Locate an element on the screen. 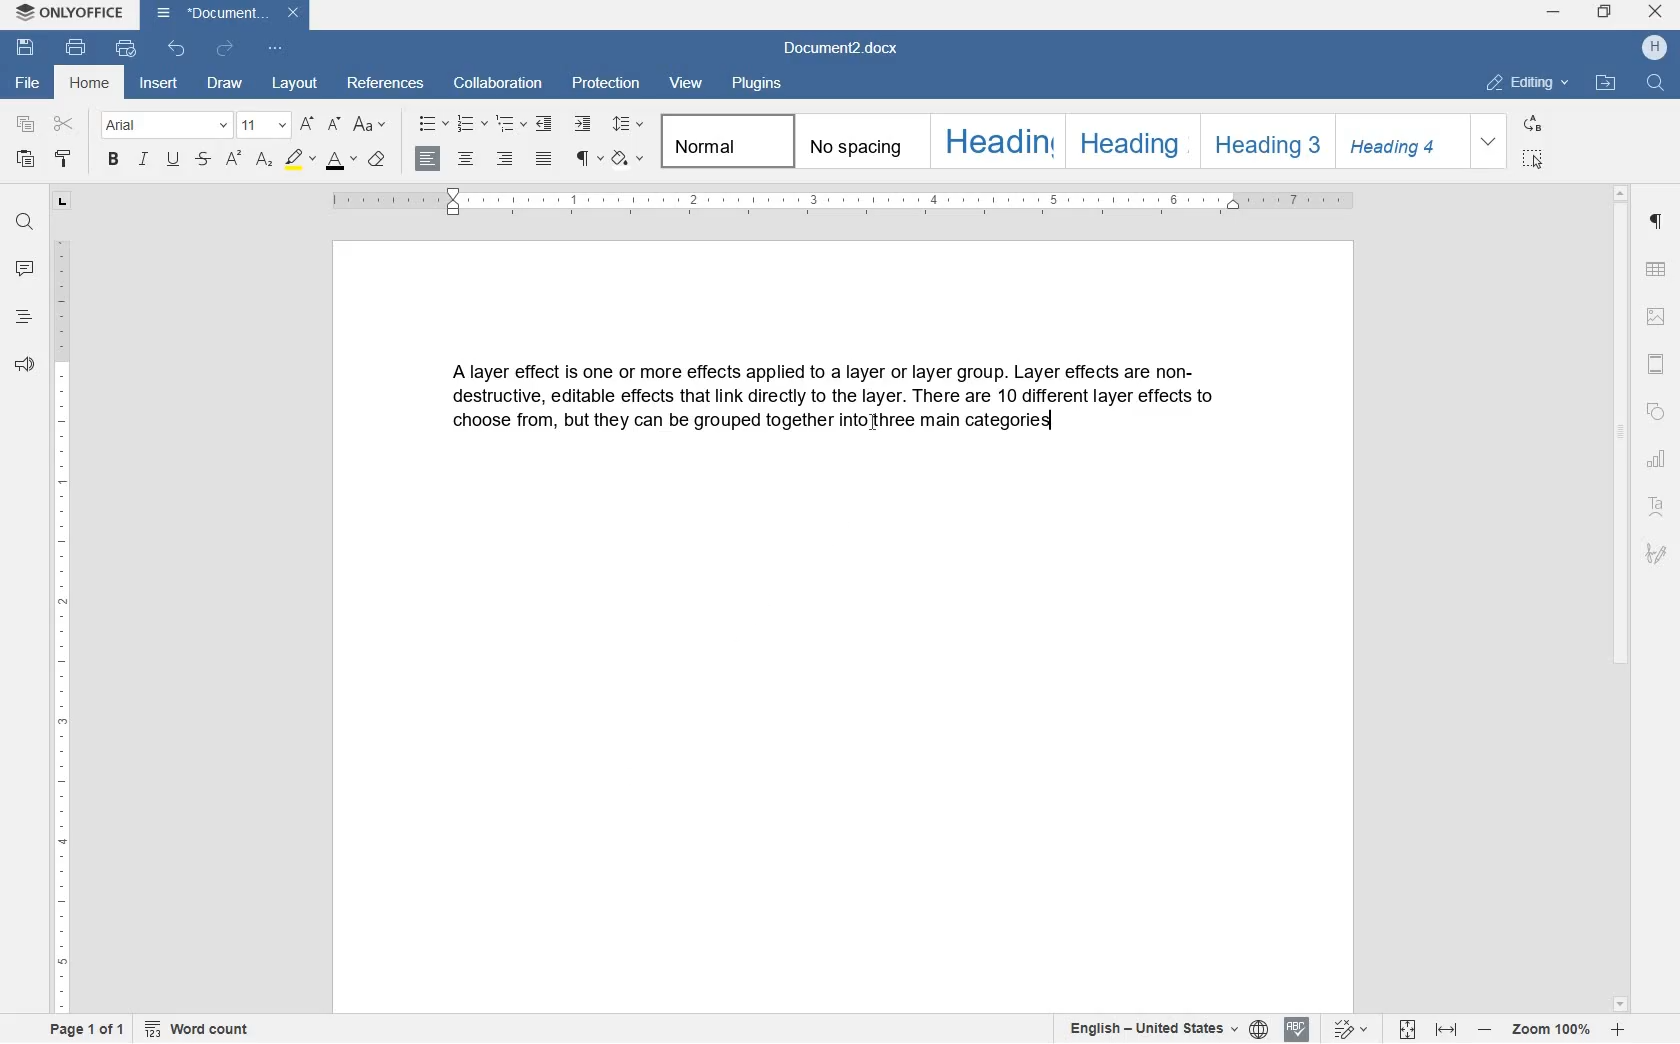 This screenshot has width=1680, height=1044. justified is located at coordinates (544, 159).